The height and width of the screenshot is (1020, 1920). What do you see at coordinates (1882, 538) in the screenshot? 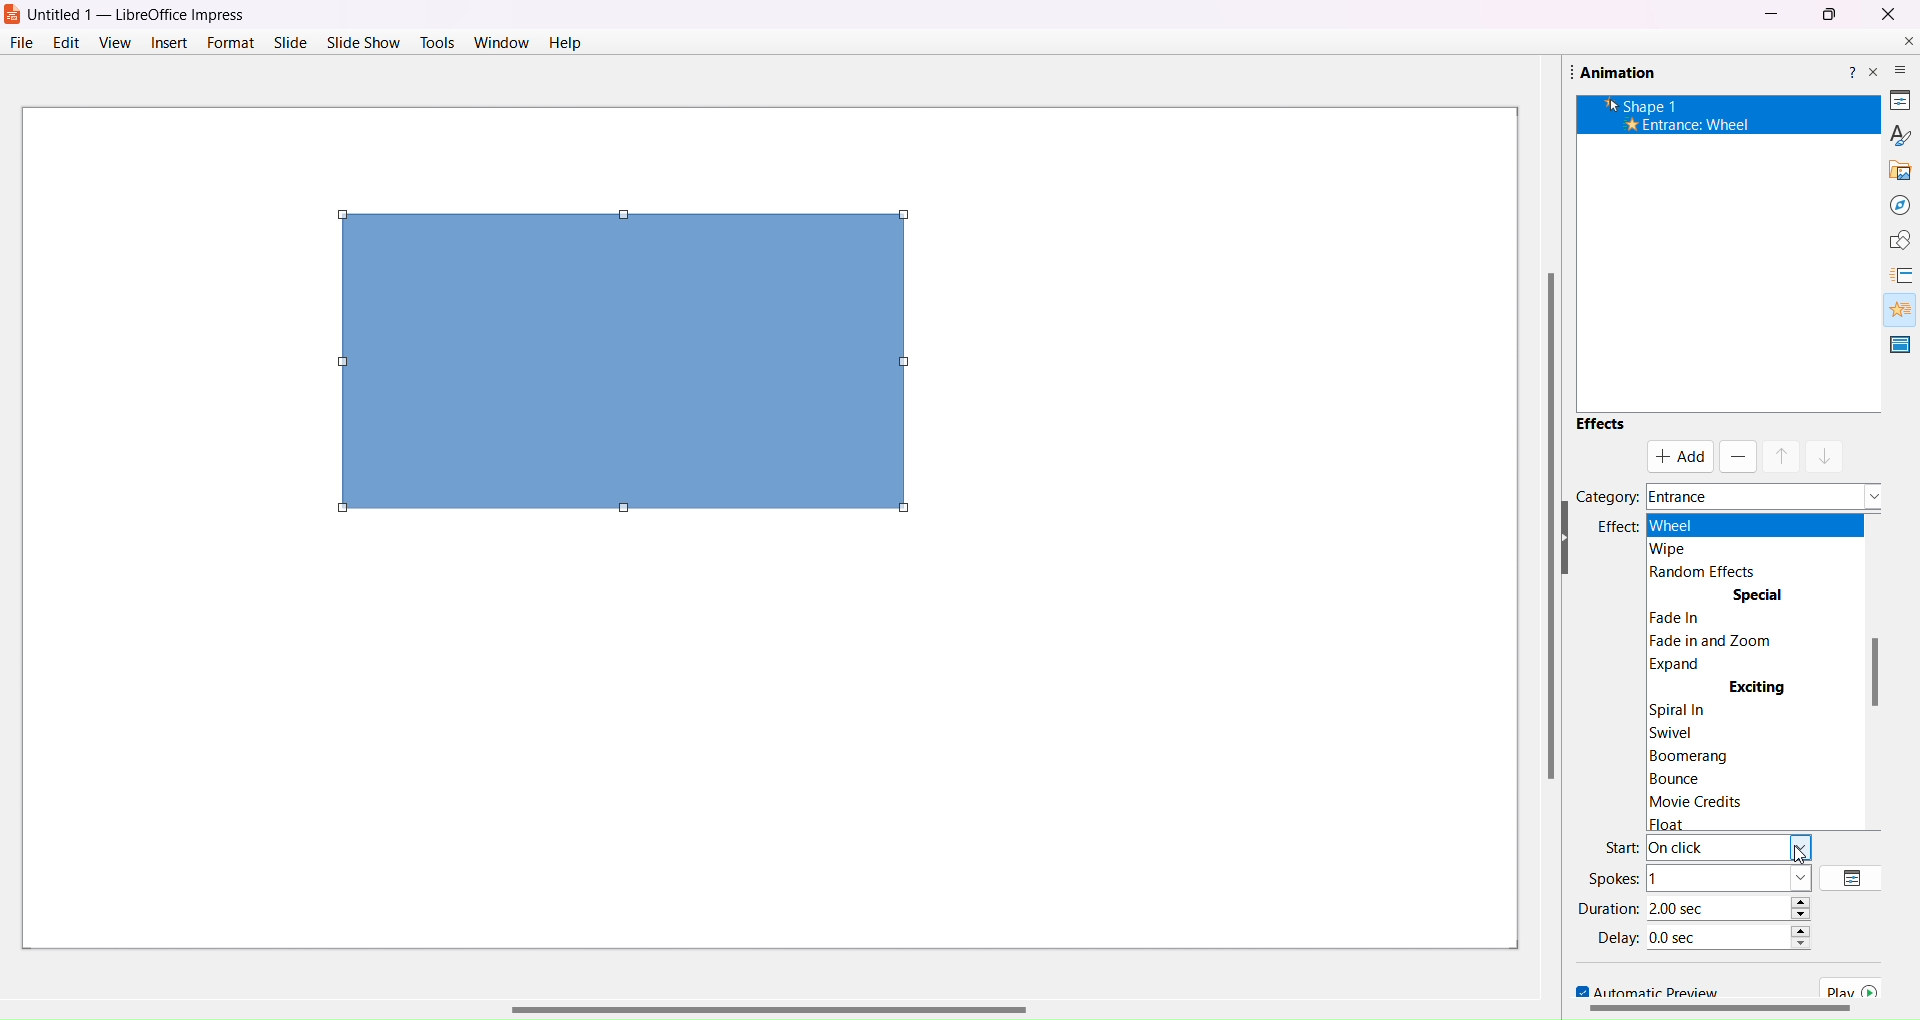
I see `Hide` at bounding box center [1882, 538].